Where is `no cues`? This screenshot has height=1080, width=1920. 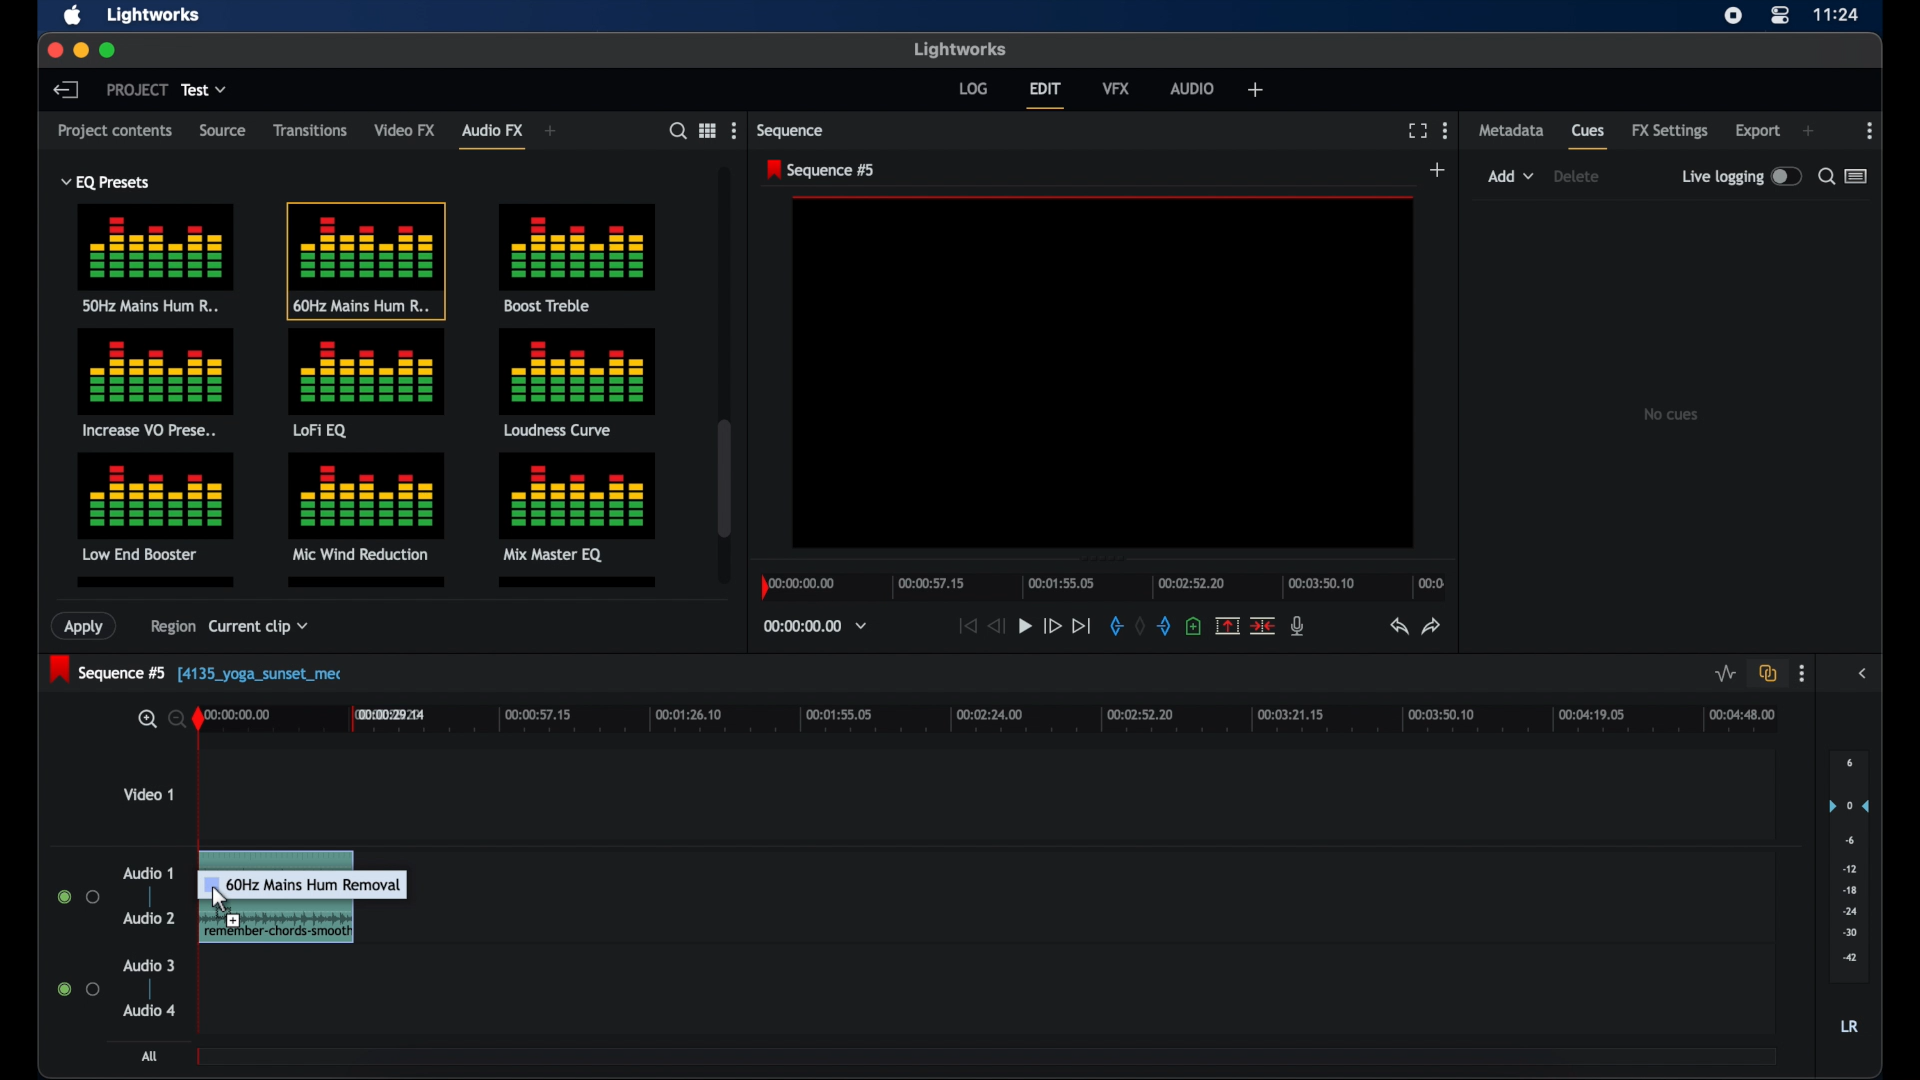
no cues is located at coordinates (1670, 414).